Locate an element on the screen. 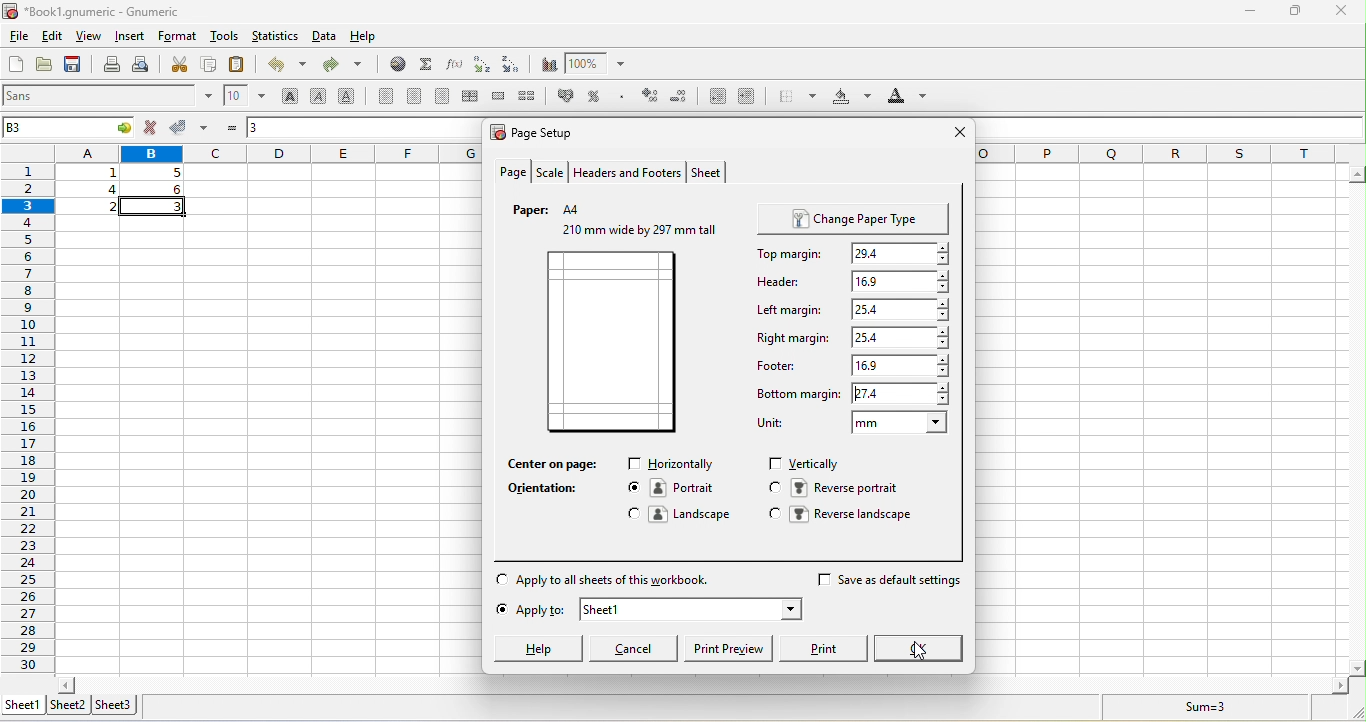 This screenshot has width=1366, height=722. horizontally is located at coordinates (675, 465).